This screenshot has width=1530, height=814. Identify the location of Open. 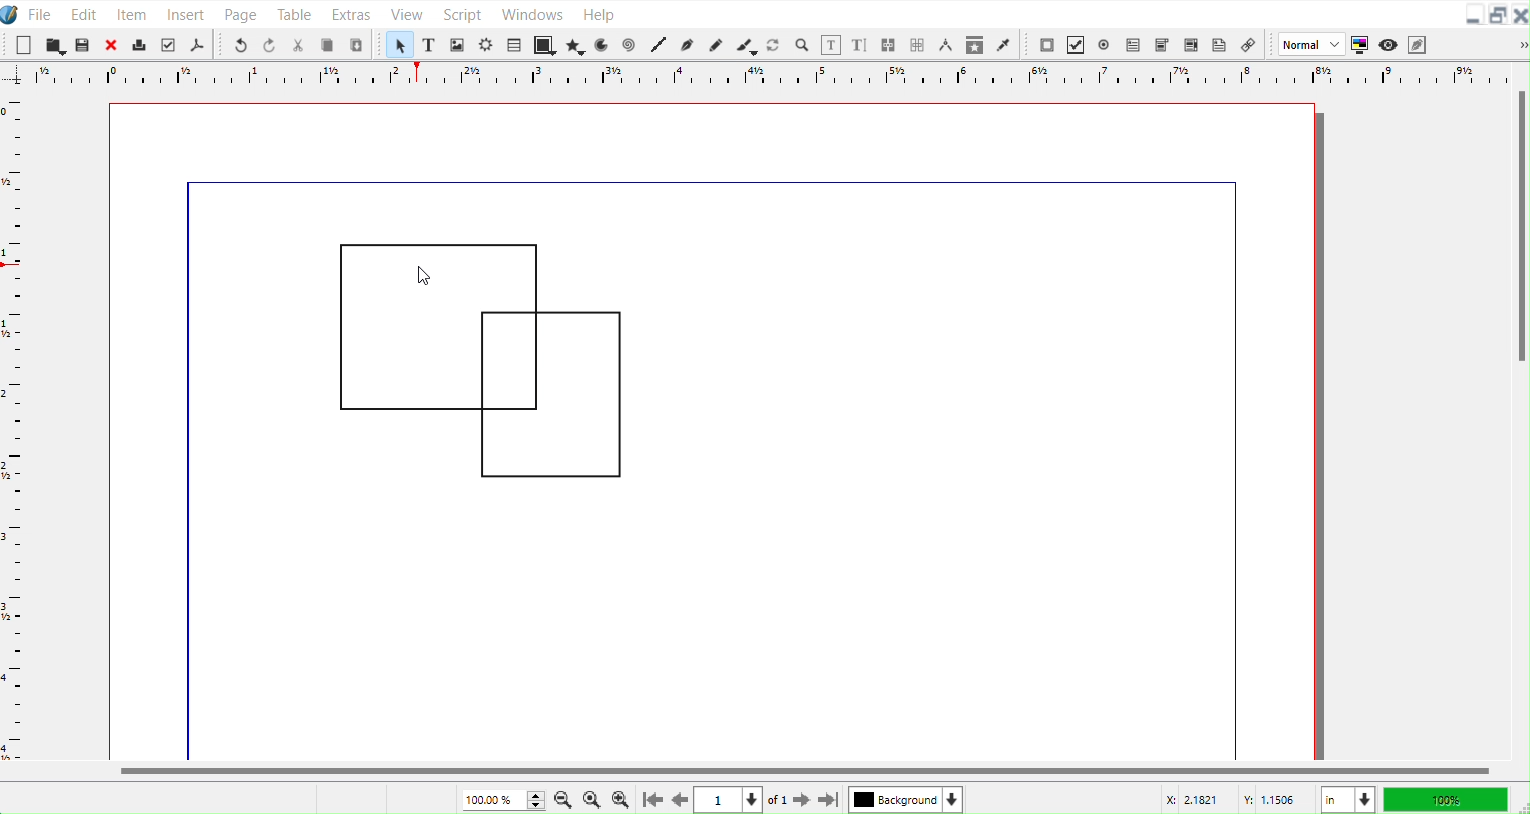
(56, 44).